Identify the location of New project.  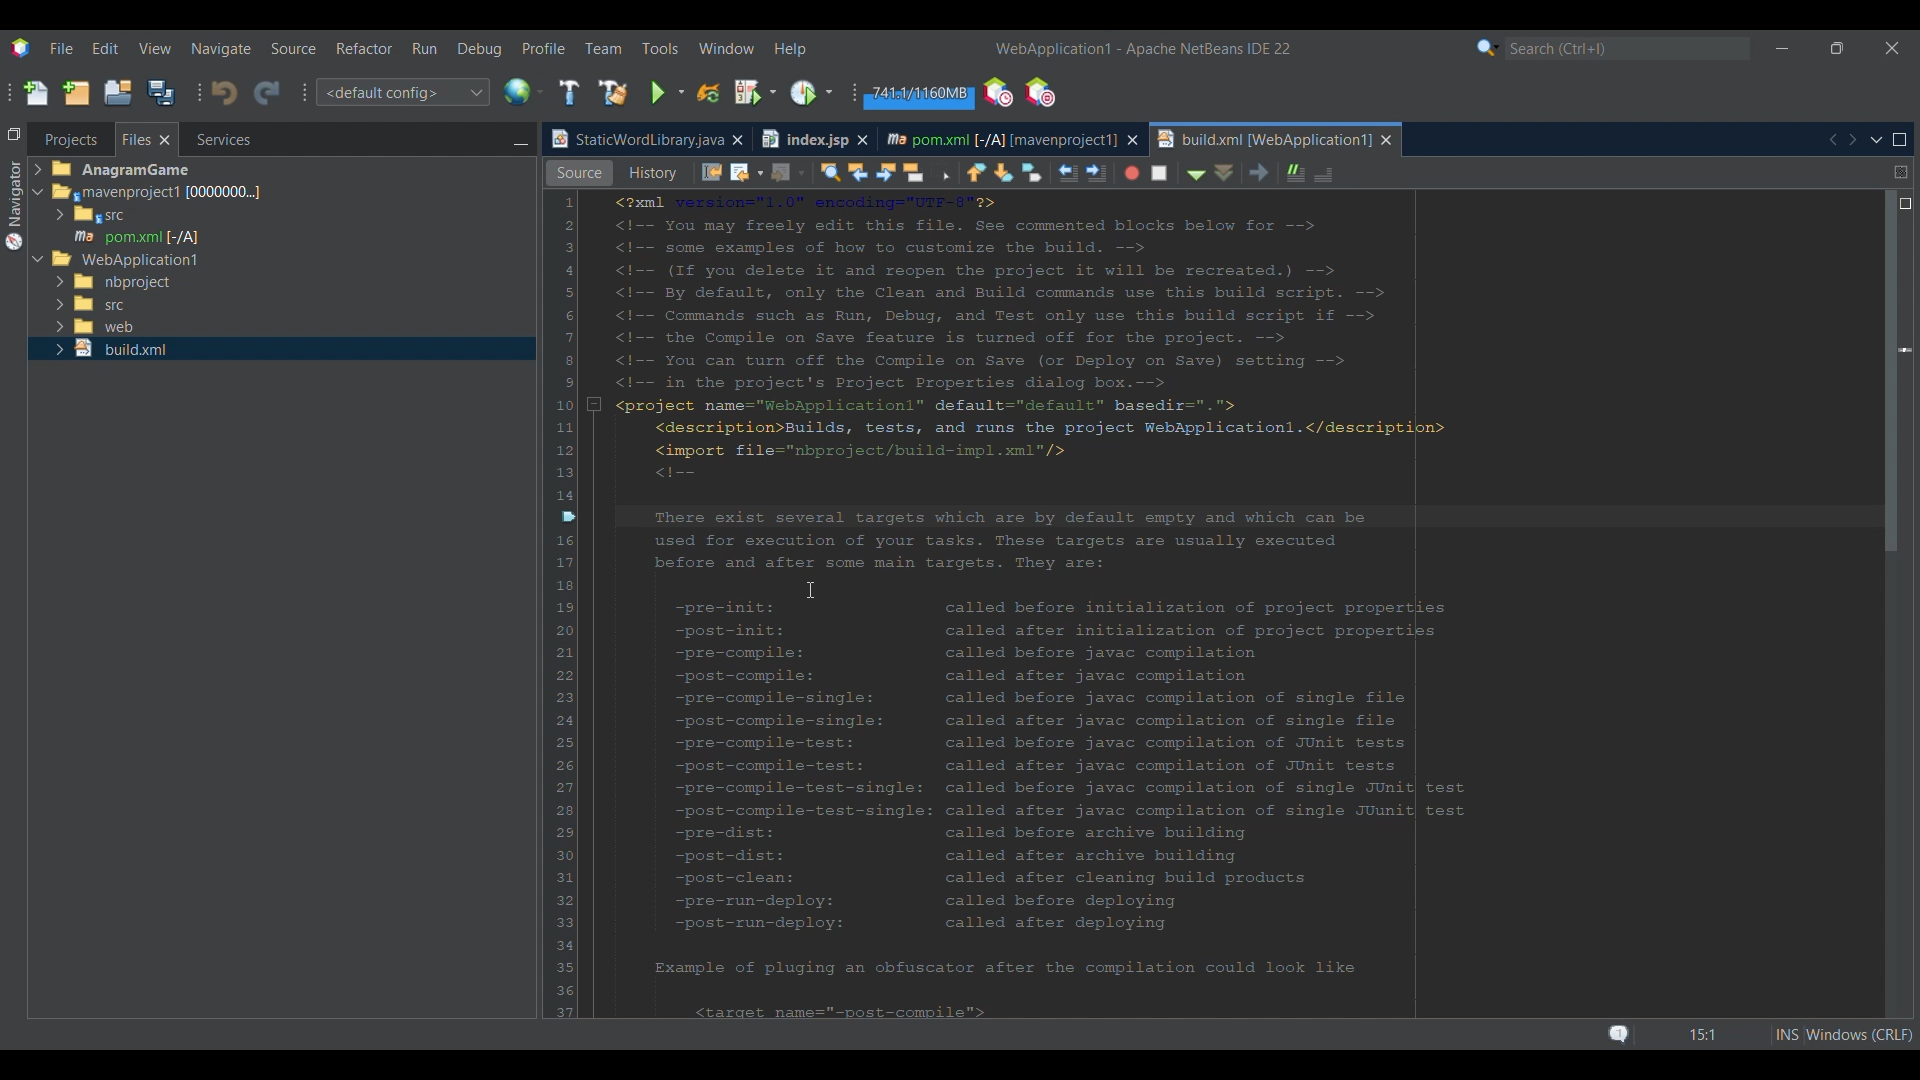
(76, 92).